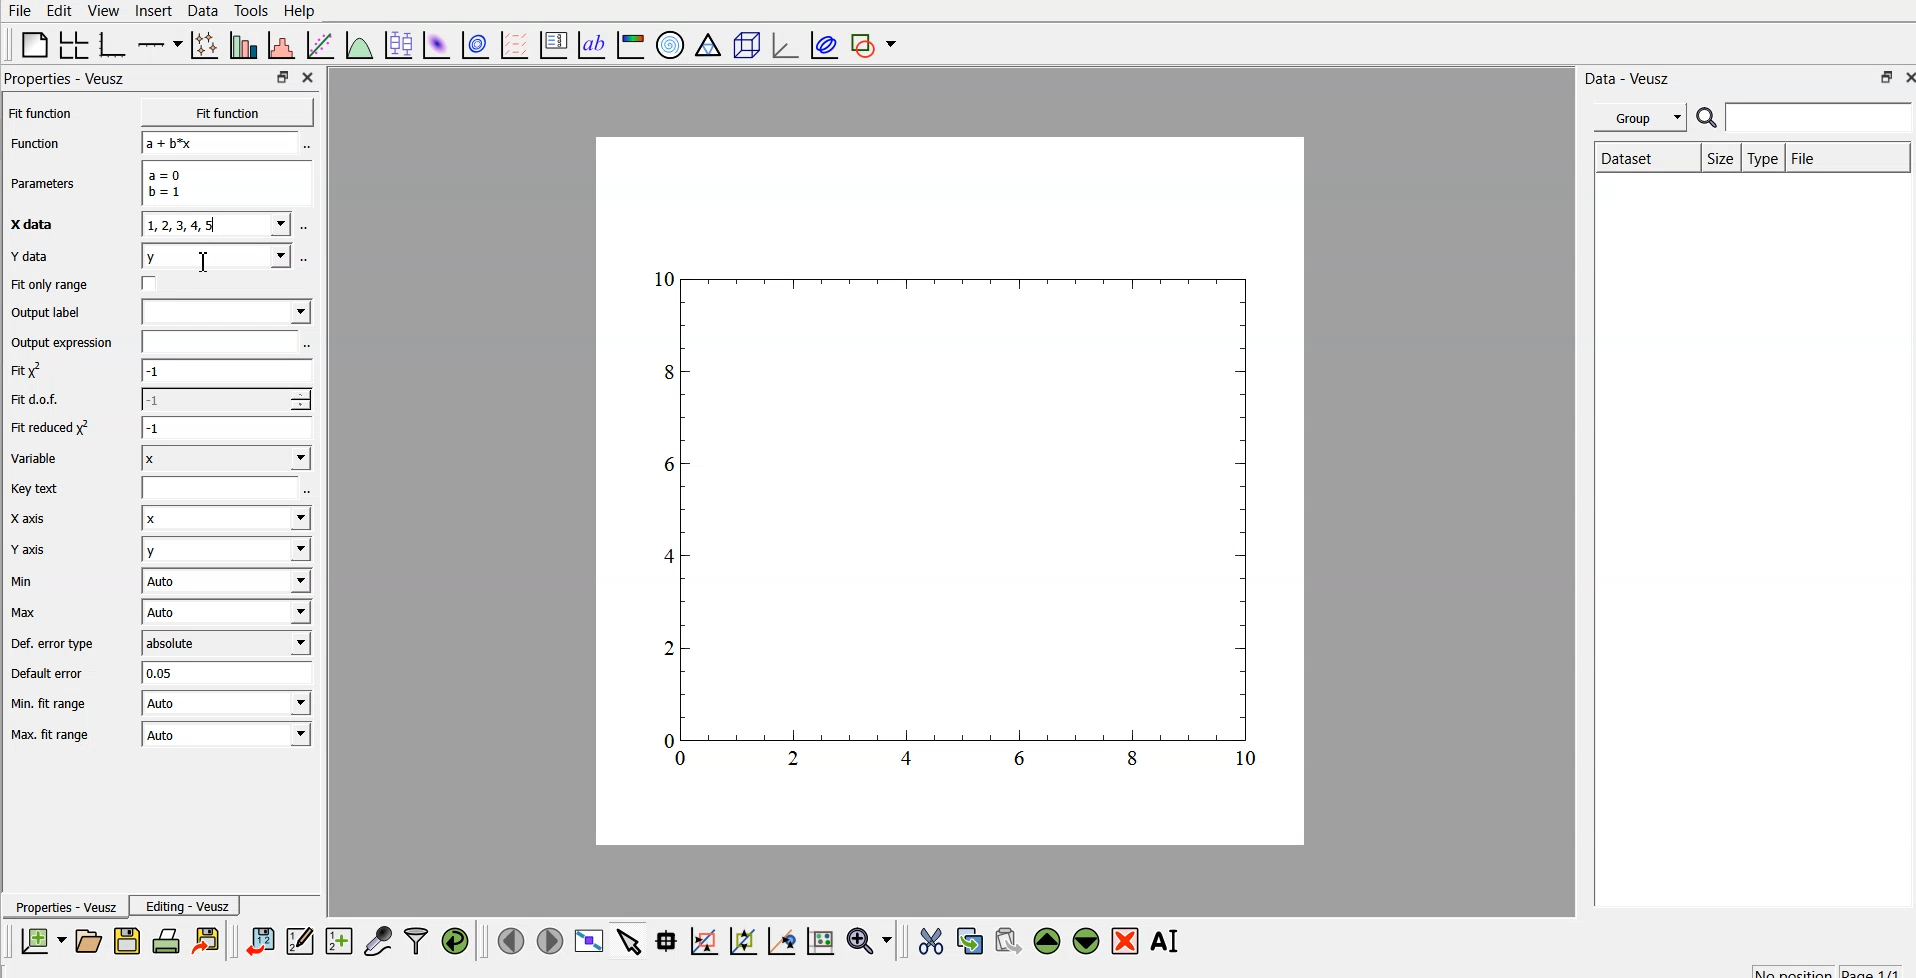 The image size is (1916, 978). Describe the element at coordinates (225, 372) in the screenshot. I see `-1` at that location.